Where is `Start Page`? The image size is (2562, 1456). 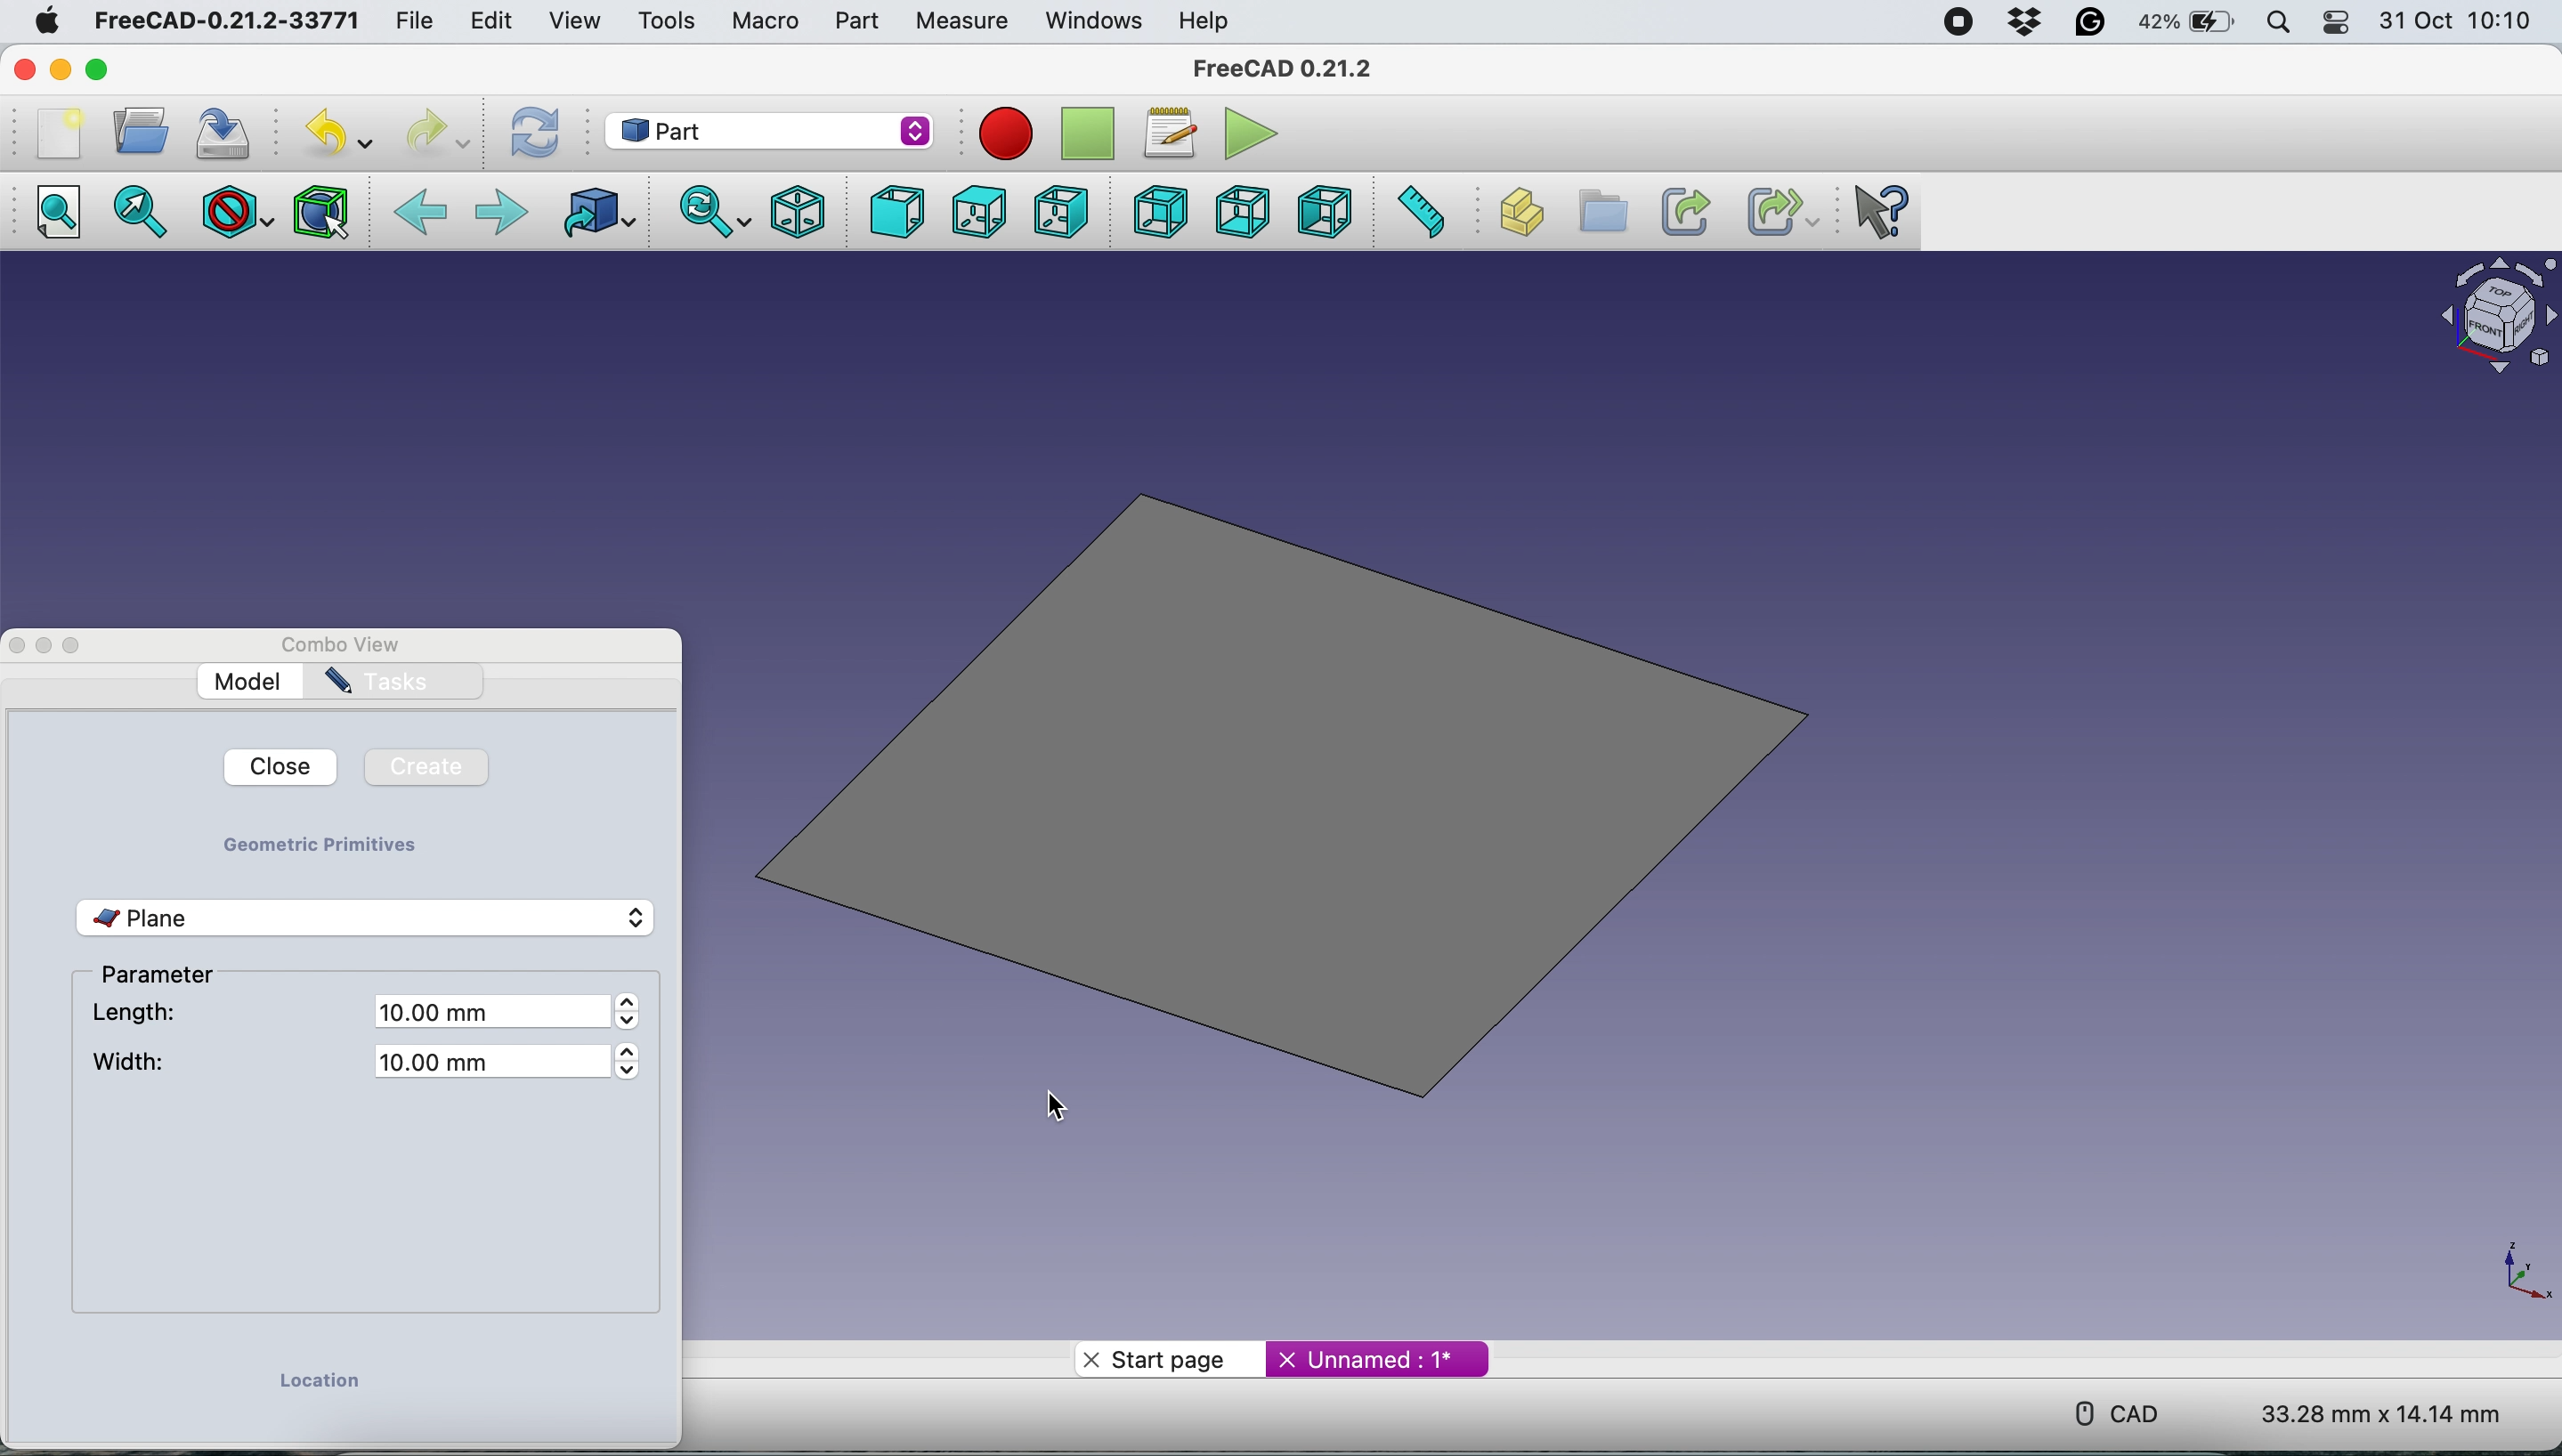
Start Page is located at coordinates (1158, 1357).